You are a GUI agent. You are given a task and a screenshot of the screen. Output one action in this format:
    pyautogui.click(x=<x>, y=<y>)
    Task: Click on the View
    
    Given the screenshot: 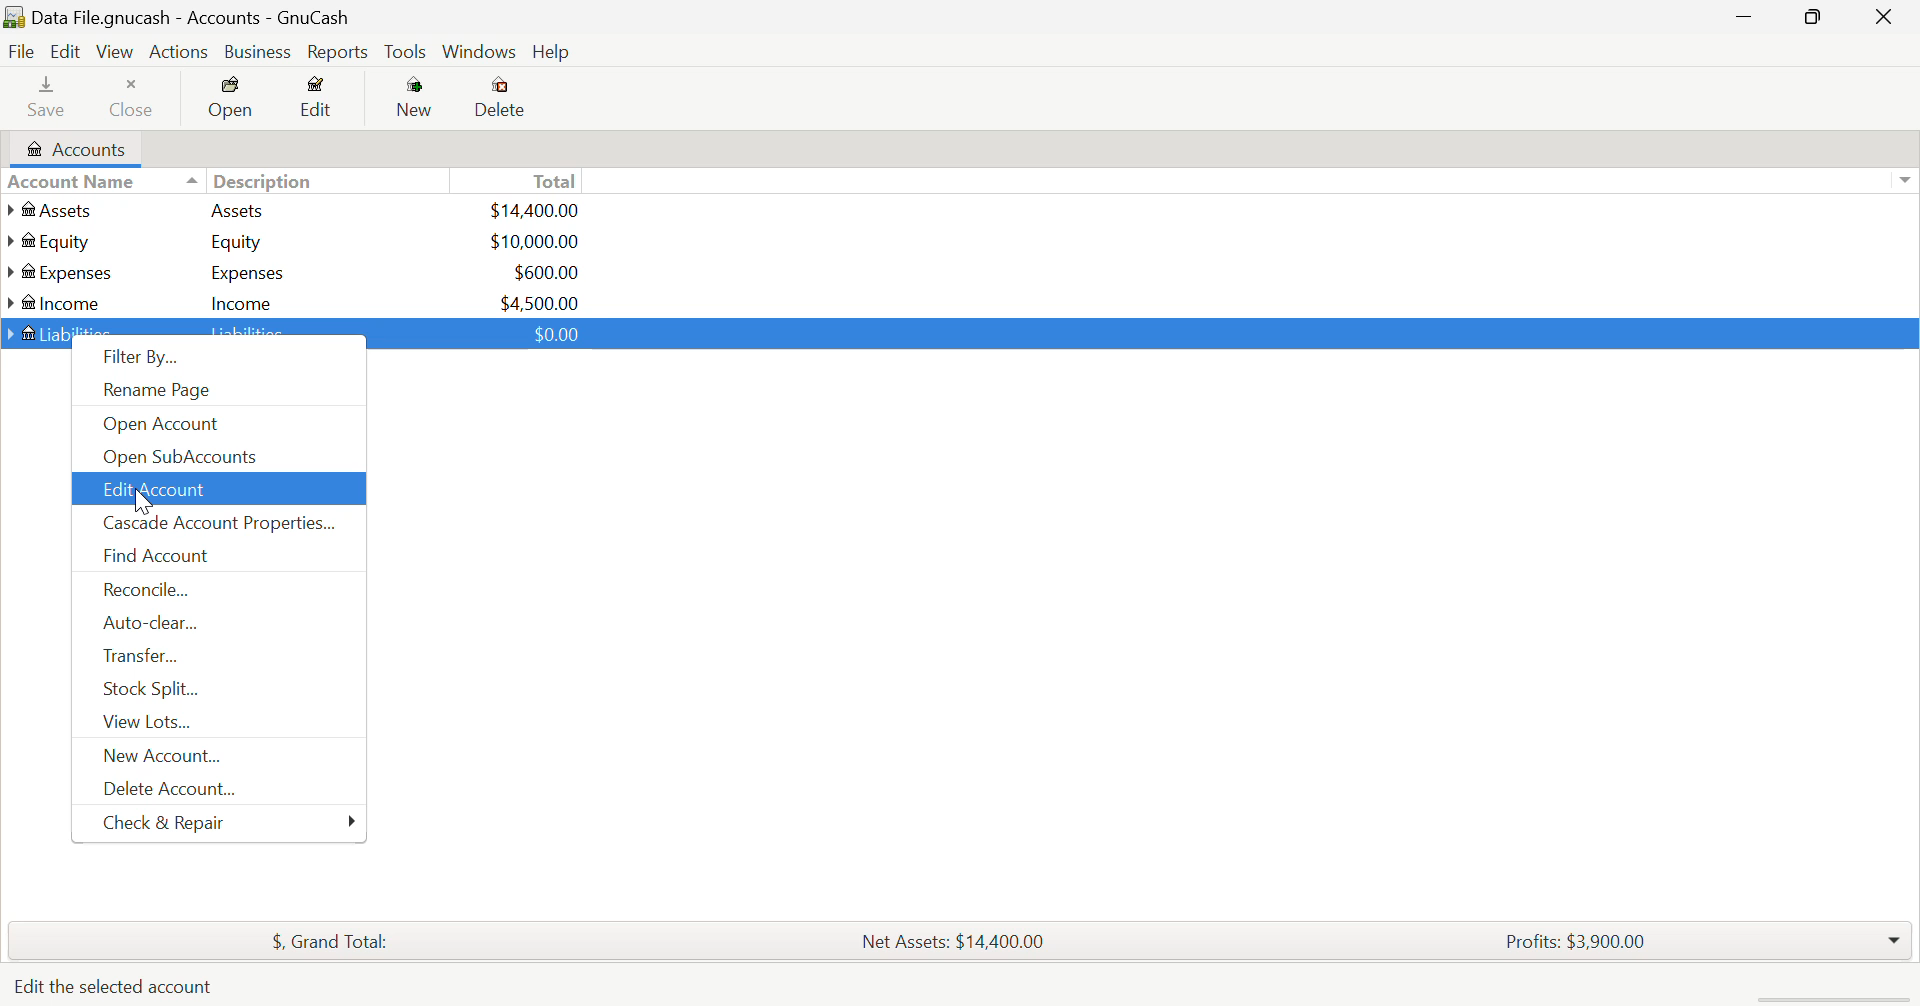 What is the action you would take?
    pyautogui.click(x=113, y=52)
    